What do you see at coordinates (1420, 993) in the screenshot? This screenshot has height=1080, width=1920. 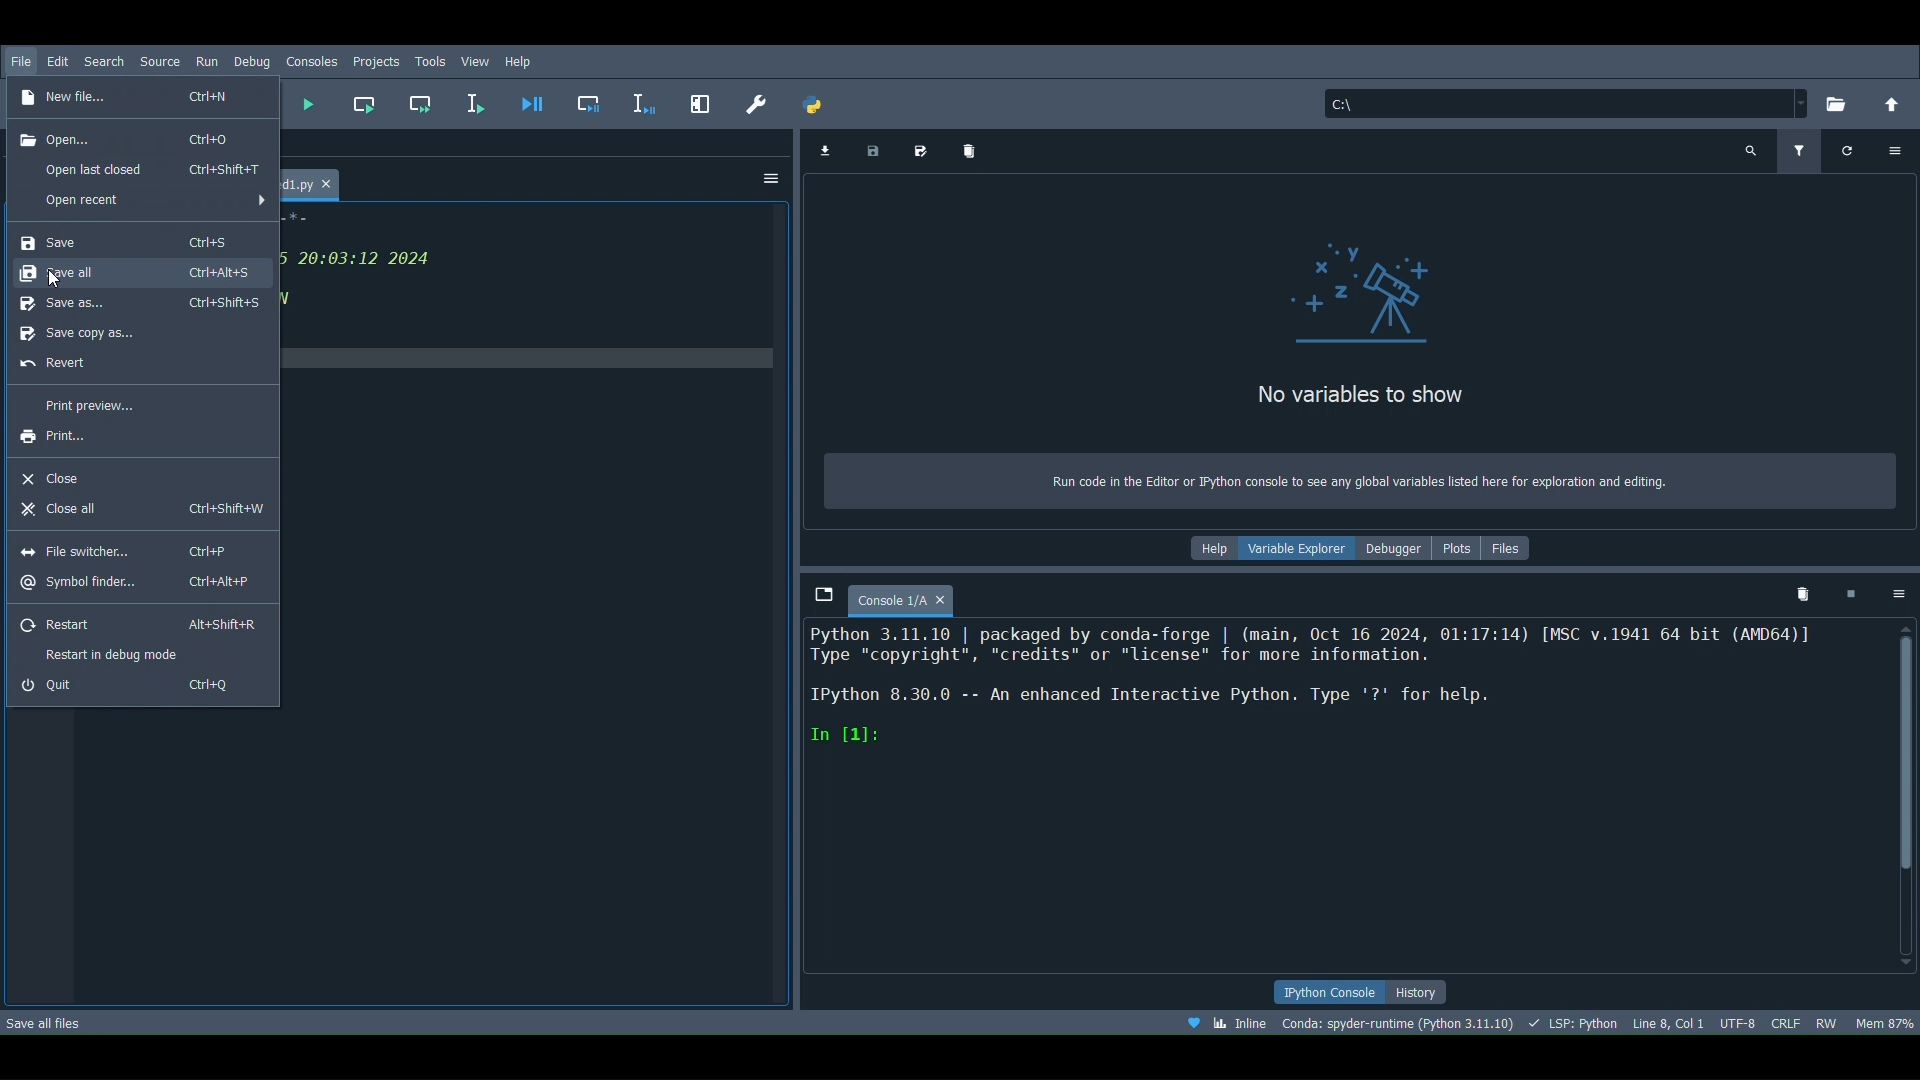 I see `History` at bounding box center [1420, 993].